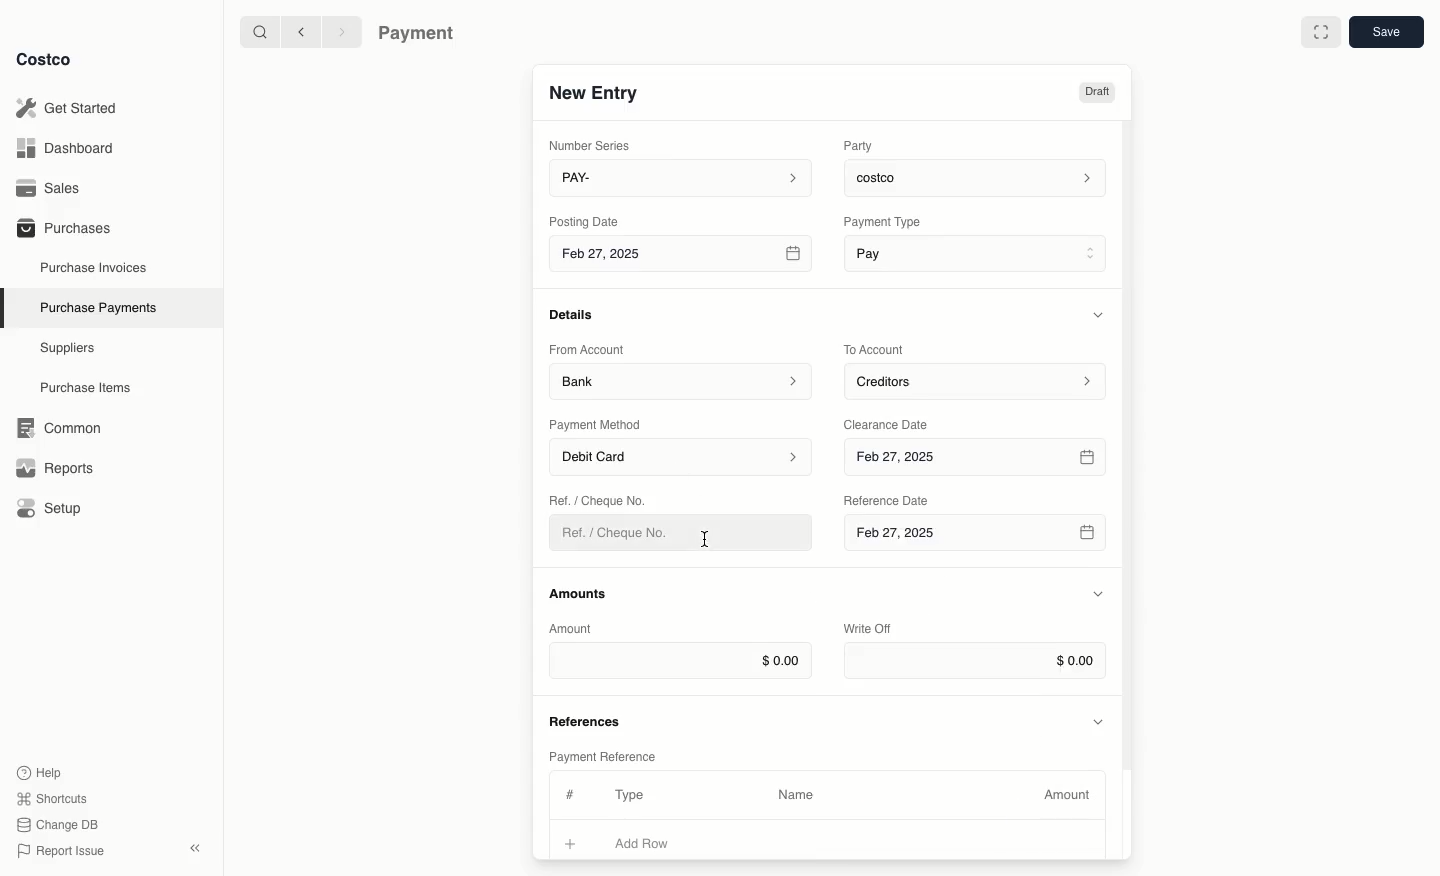 This screenshot has width=1440, height=876. I want to click on Type, so click(634, 795).